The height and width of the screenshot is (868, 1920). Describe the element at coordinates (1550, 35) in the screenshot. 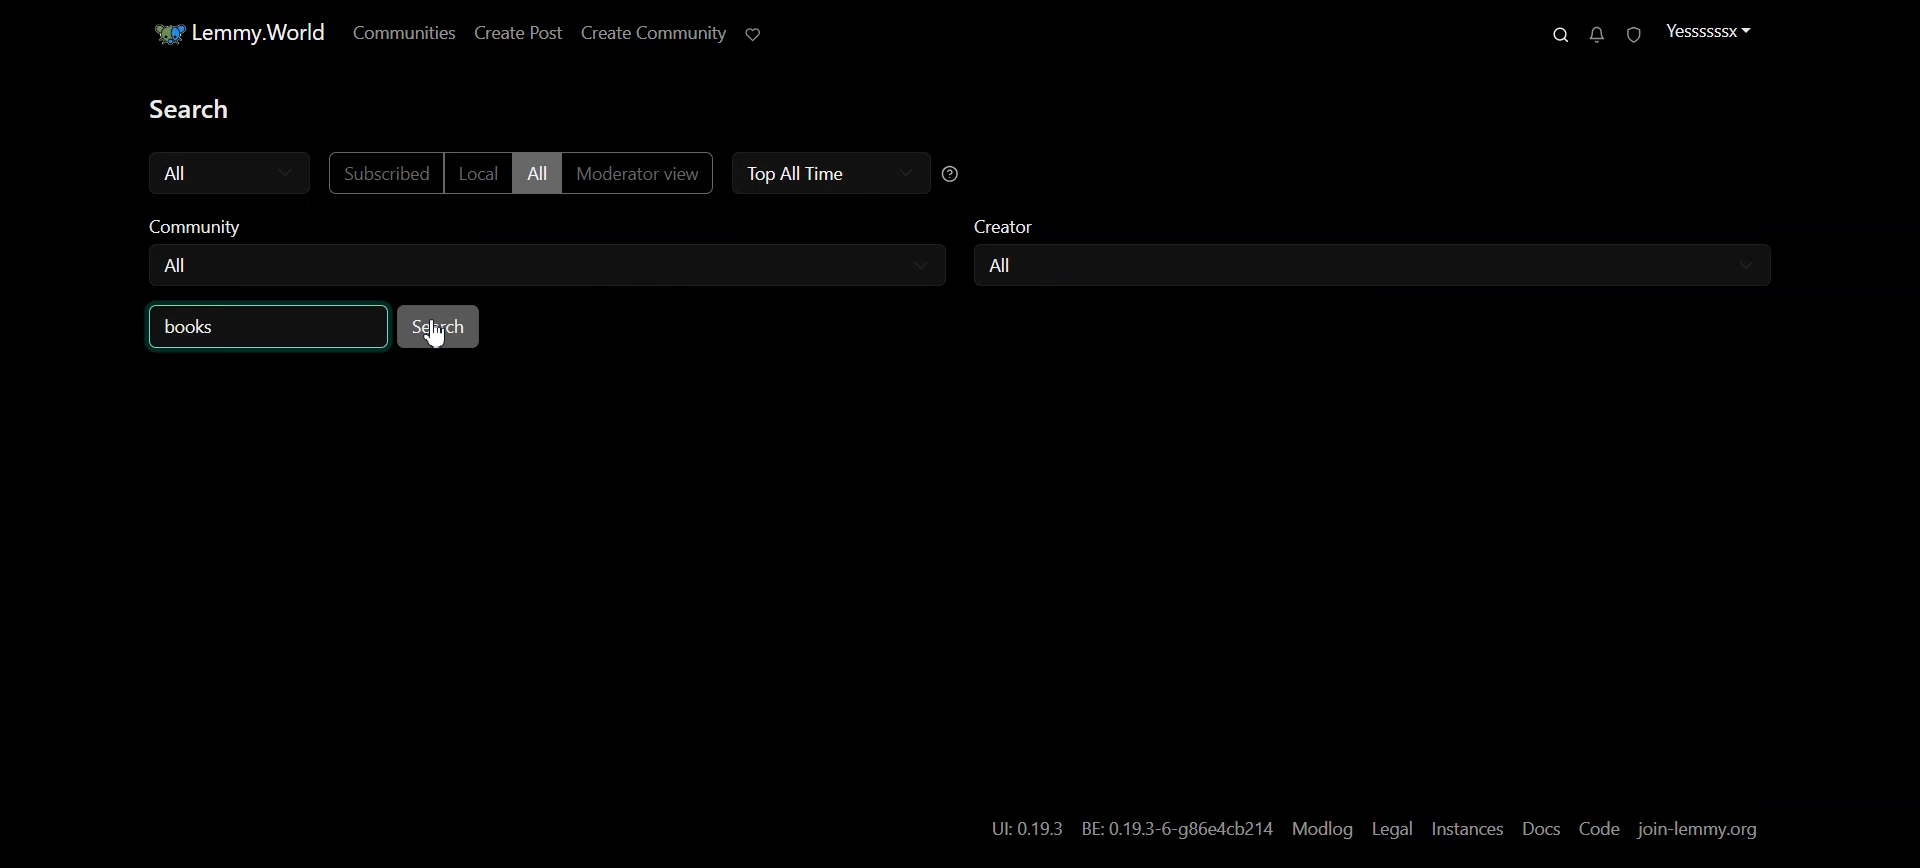

I see `Search` at that location.